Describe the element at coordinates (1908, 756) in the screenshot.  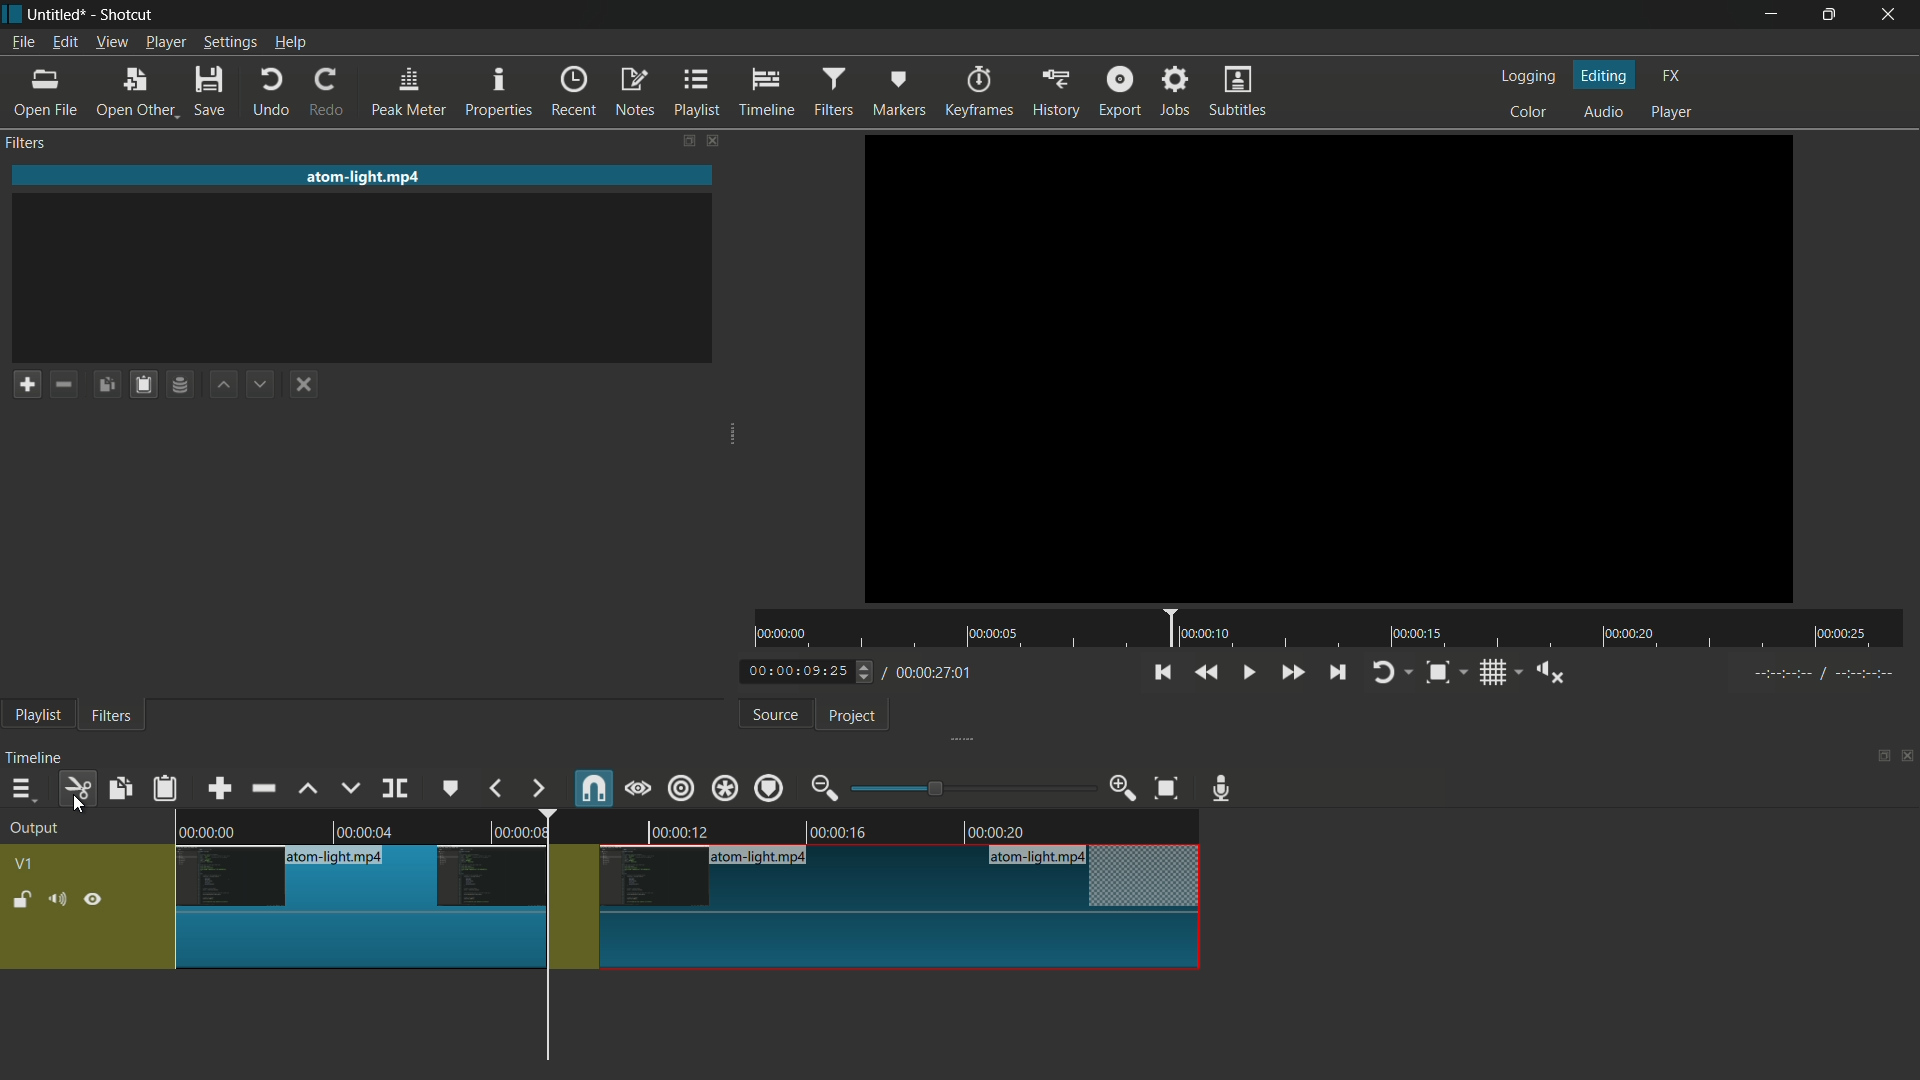
I see `close timeline` at that location.